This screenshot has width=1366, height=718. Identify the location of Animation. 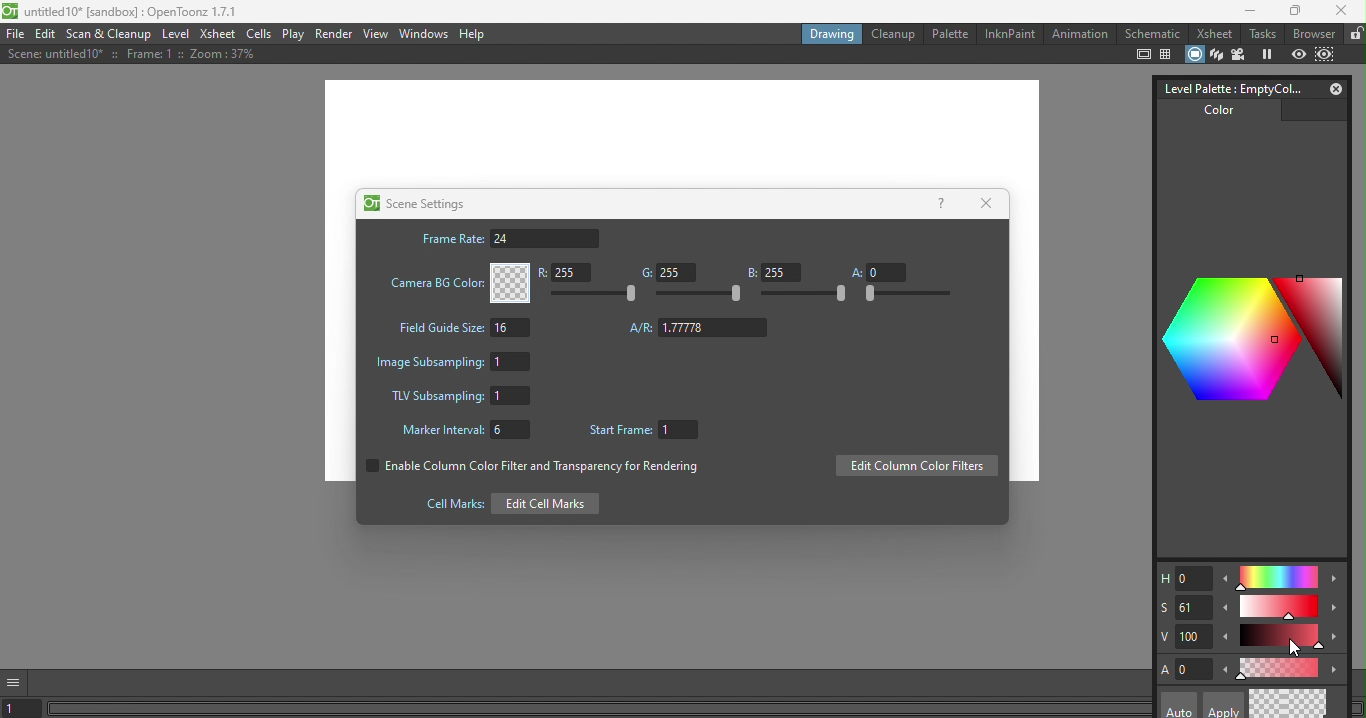
(1079, 34).